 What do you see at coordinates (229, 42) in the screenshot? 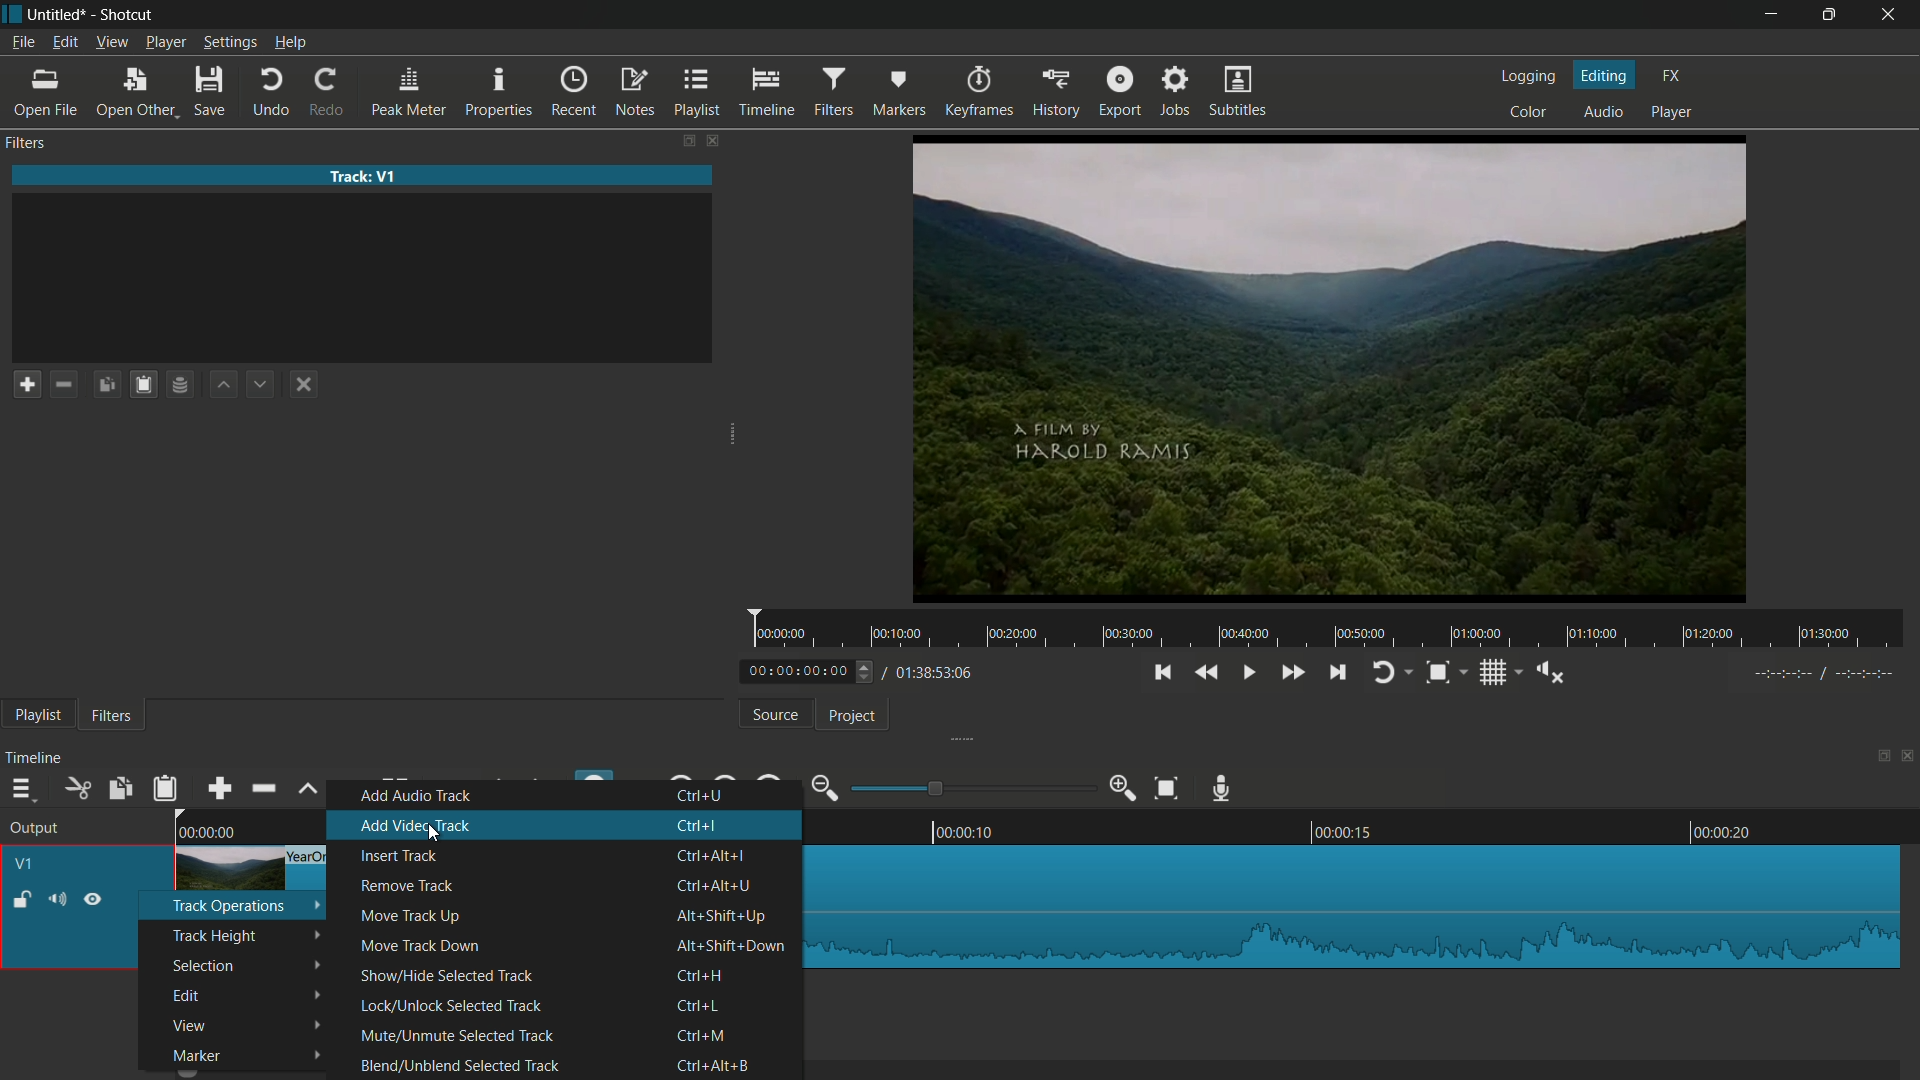
I see `settings menu` at bounding box center [229, 42].